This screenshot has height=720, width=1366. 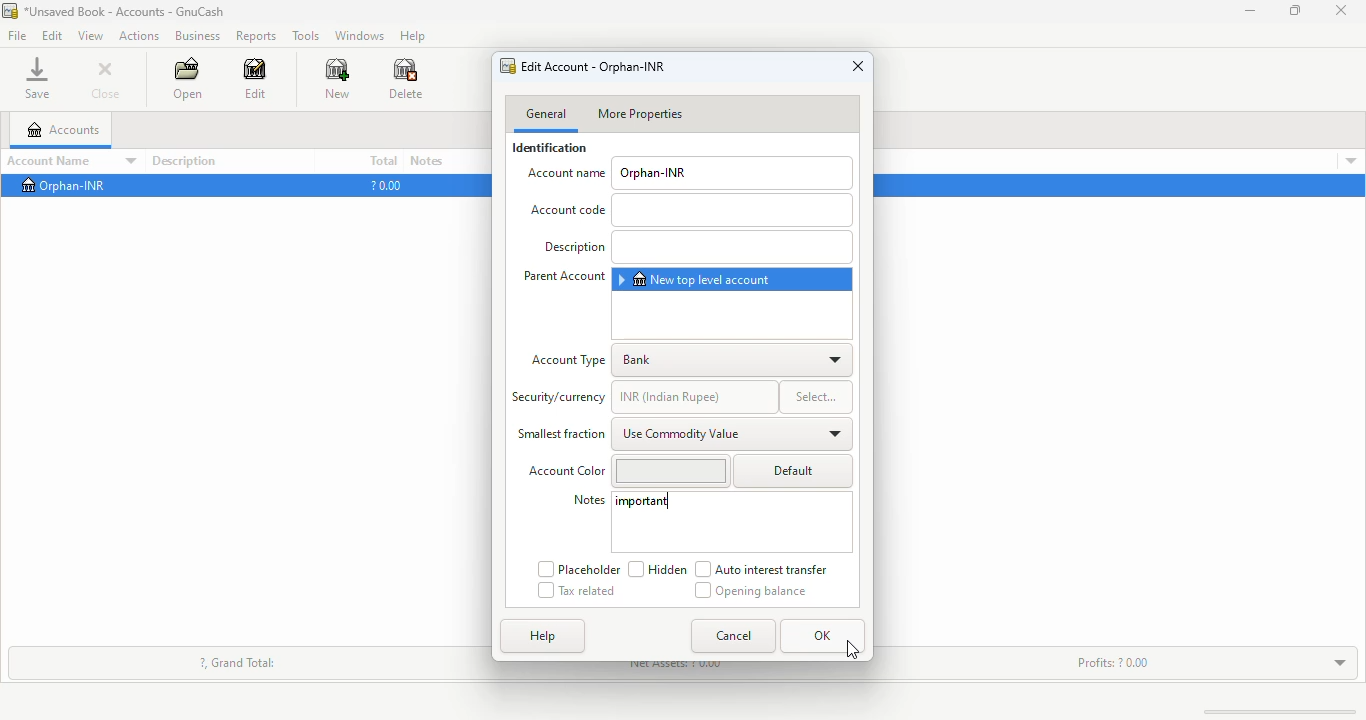 I want to click on change account color, so click(x=668, y=471).